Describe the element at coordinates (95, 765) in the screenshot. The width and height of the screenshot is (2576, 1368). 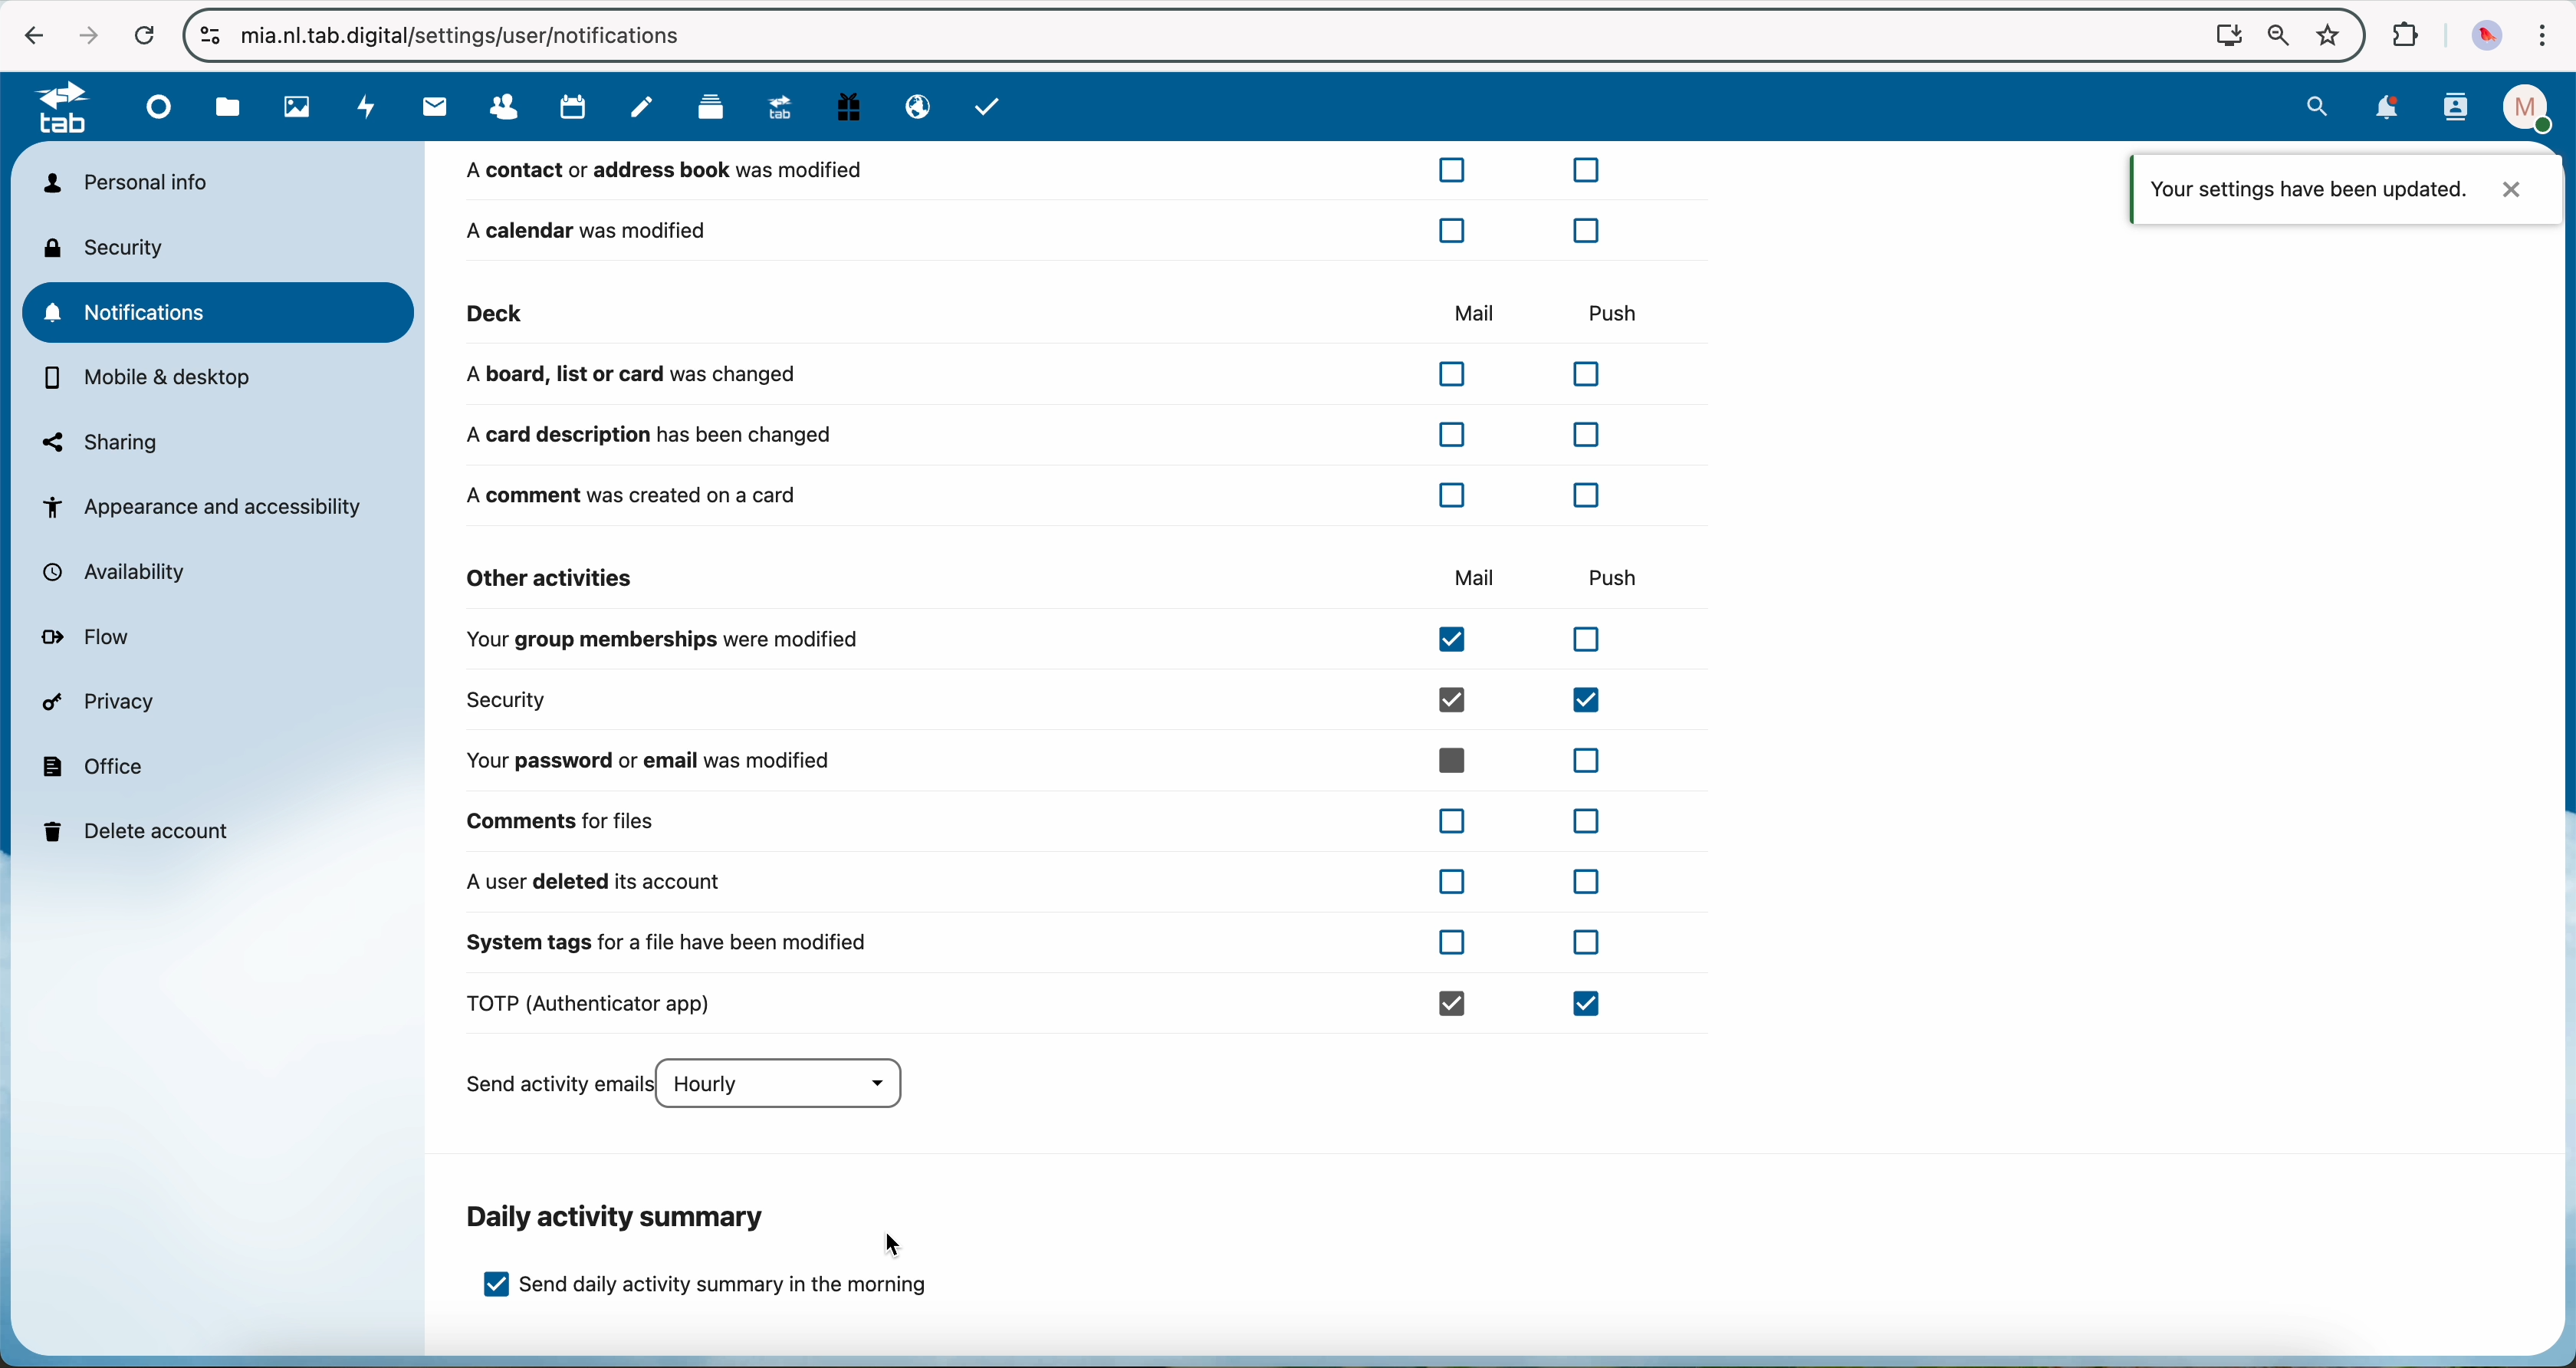
I see `office` at that location.